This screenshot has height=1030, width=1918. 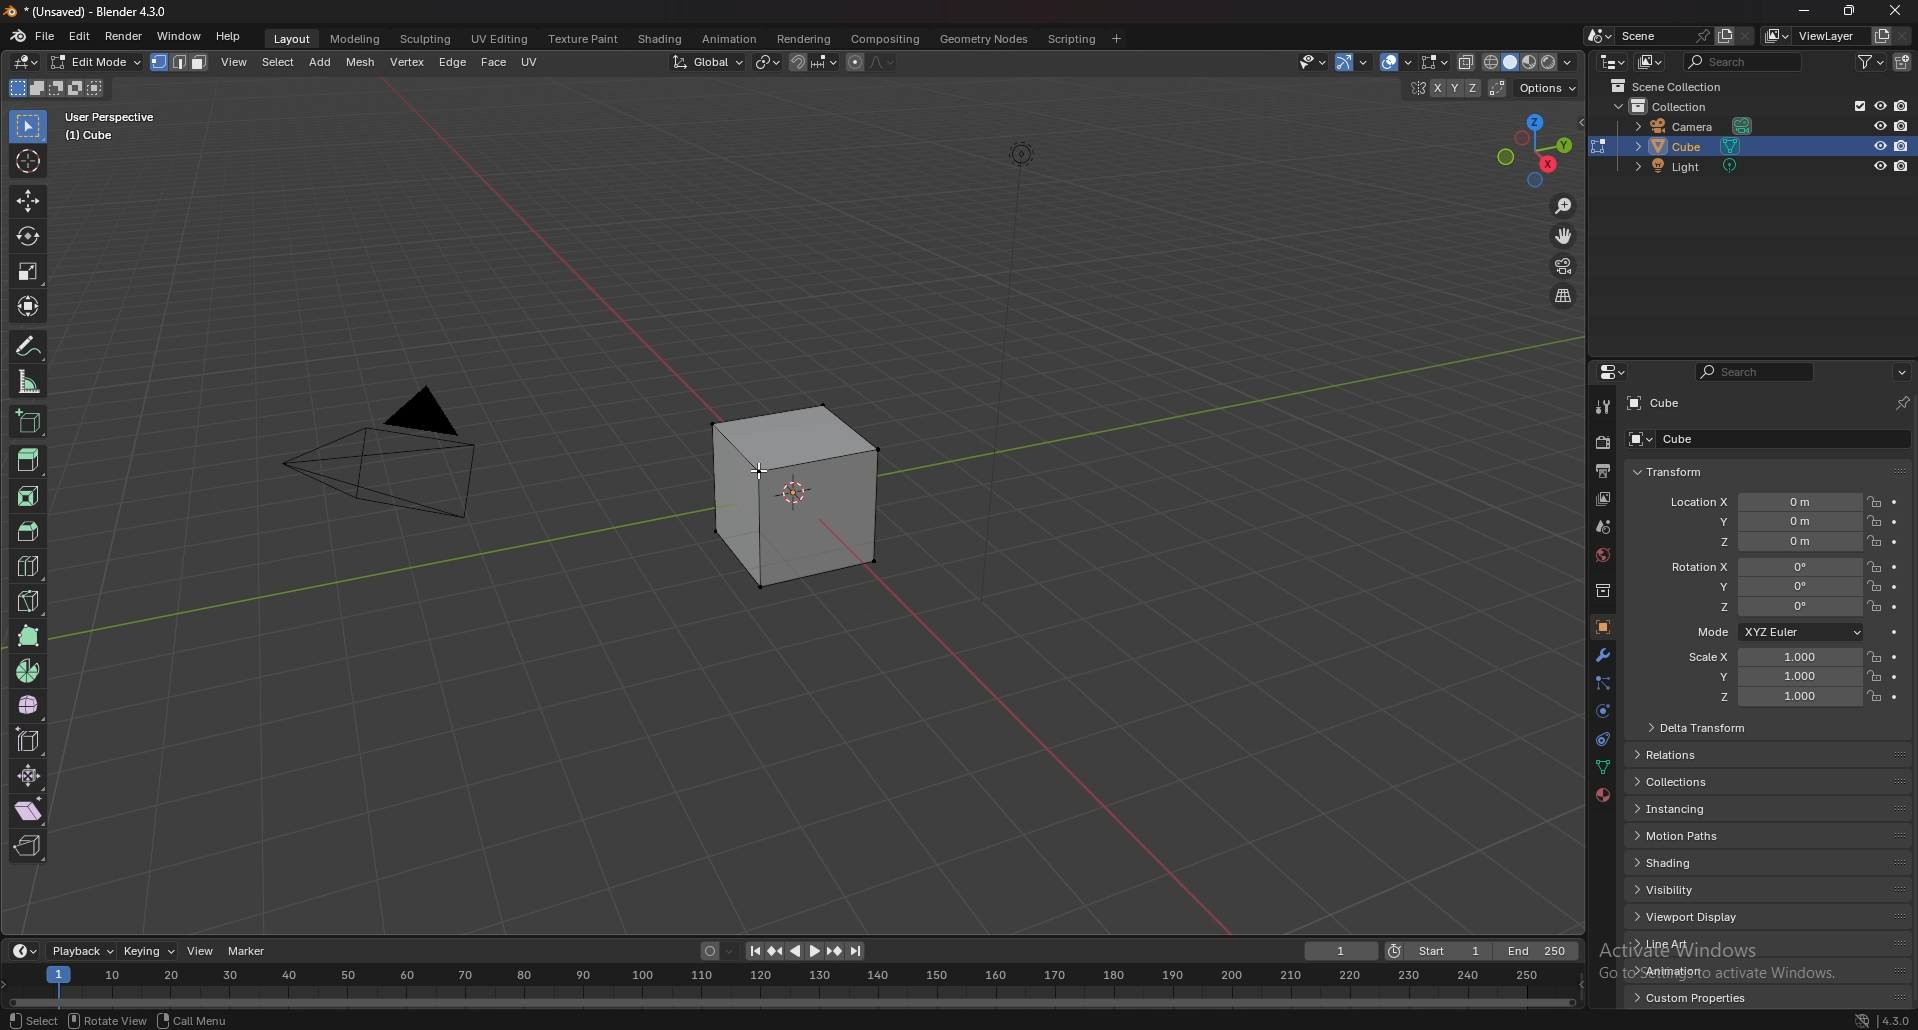 What do you see at coordinates (1600, 36) in the screenshot?
I see `browse scene to be linked` at bounding box center [1600, 36].